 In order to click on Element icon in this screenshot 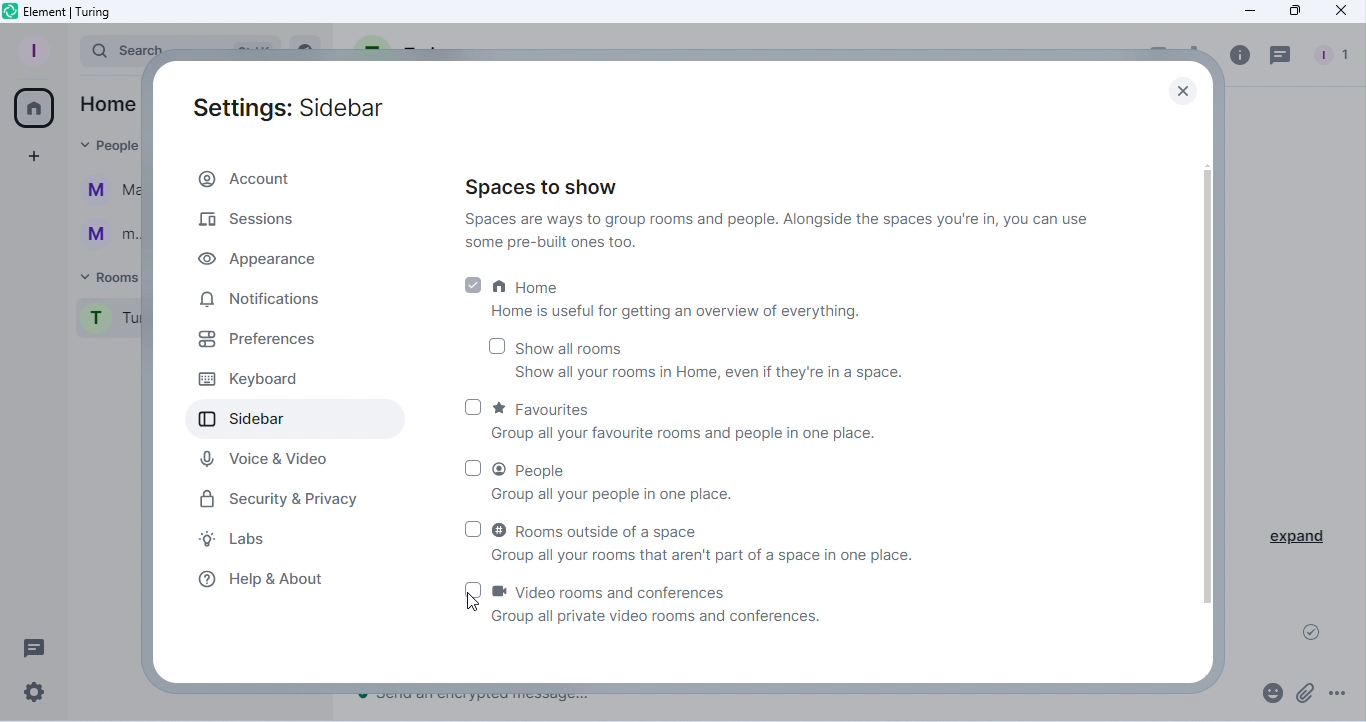, I will do `click(63, 12)`.